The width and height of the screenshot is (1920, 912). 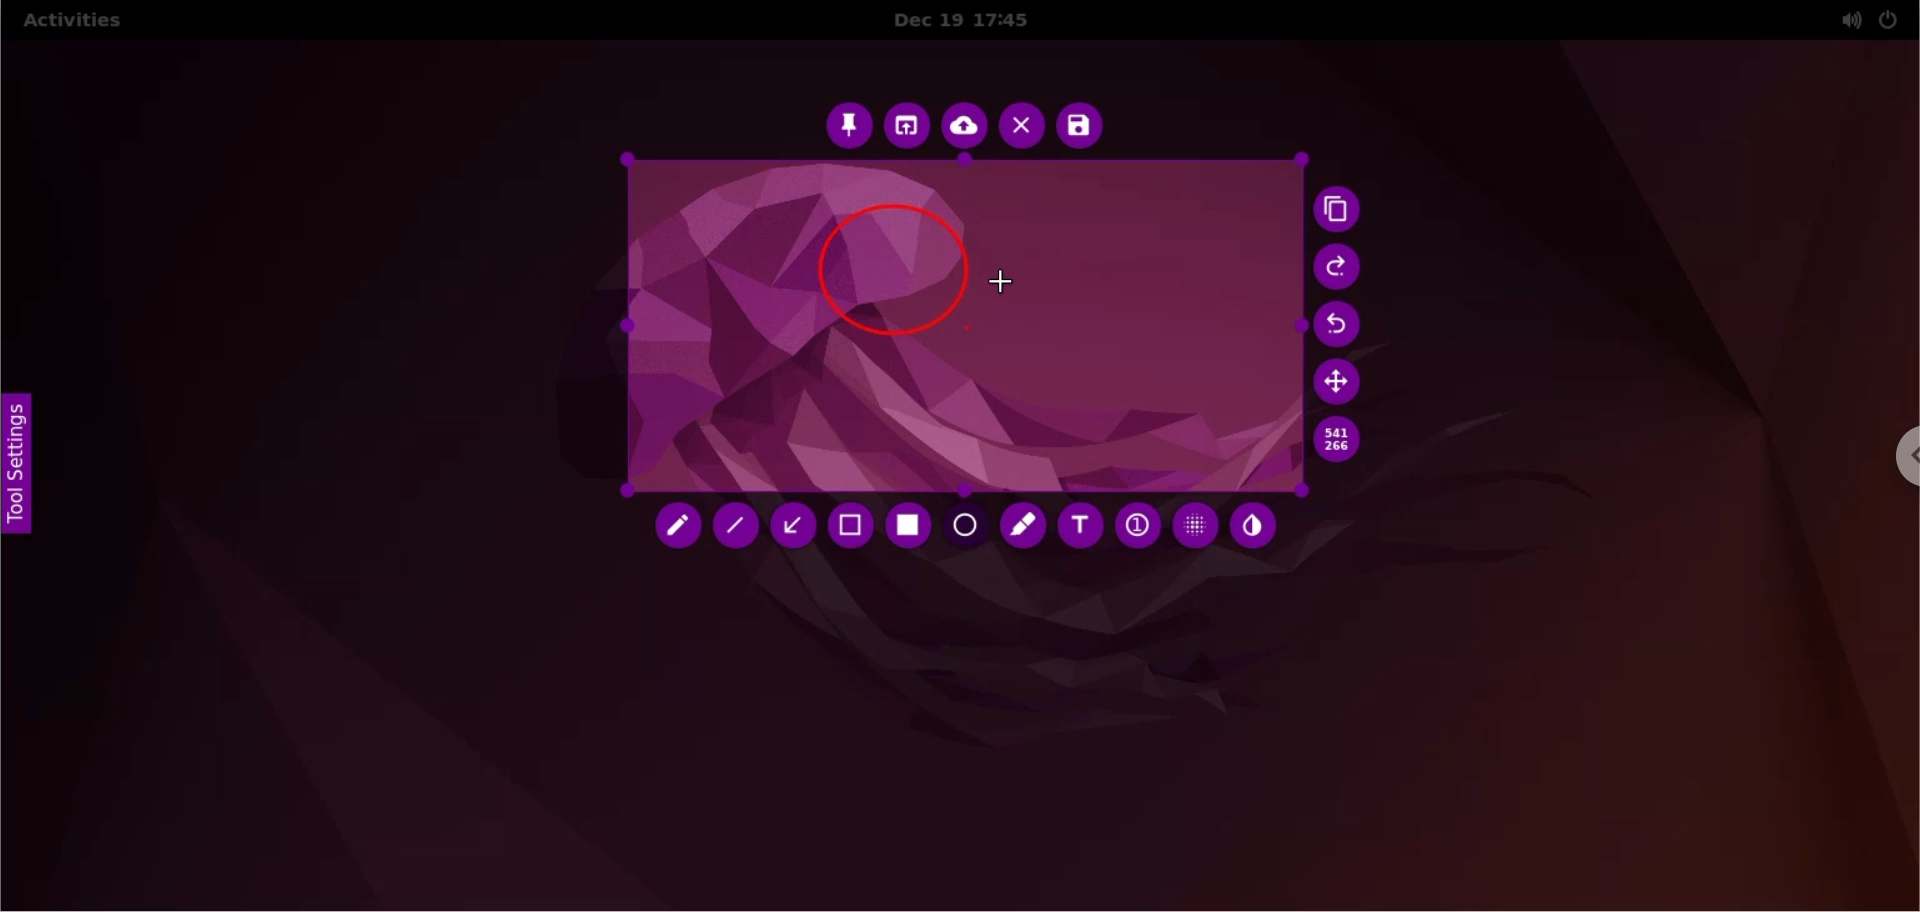 I want to click on line tool, so click(x=740, y=530).